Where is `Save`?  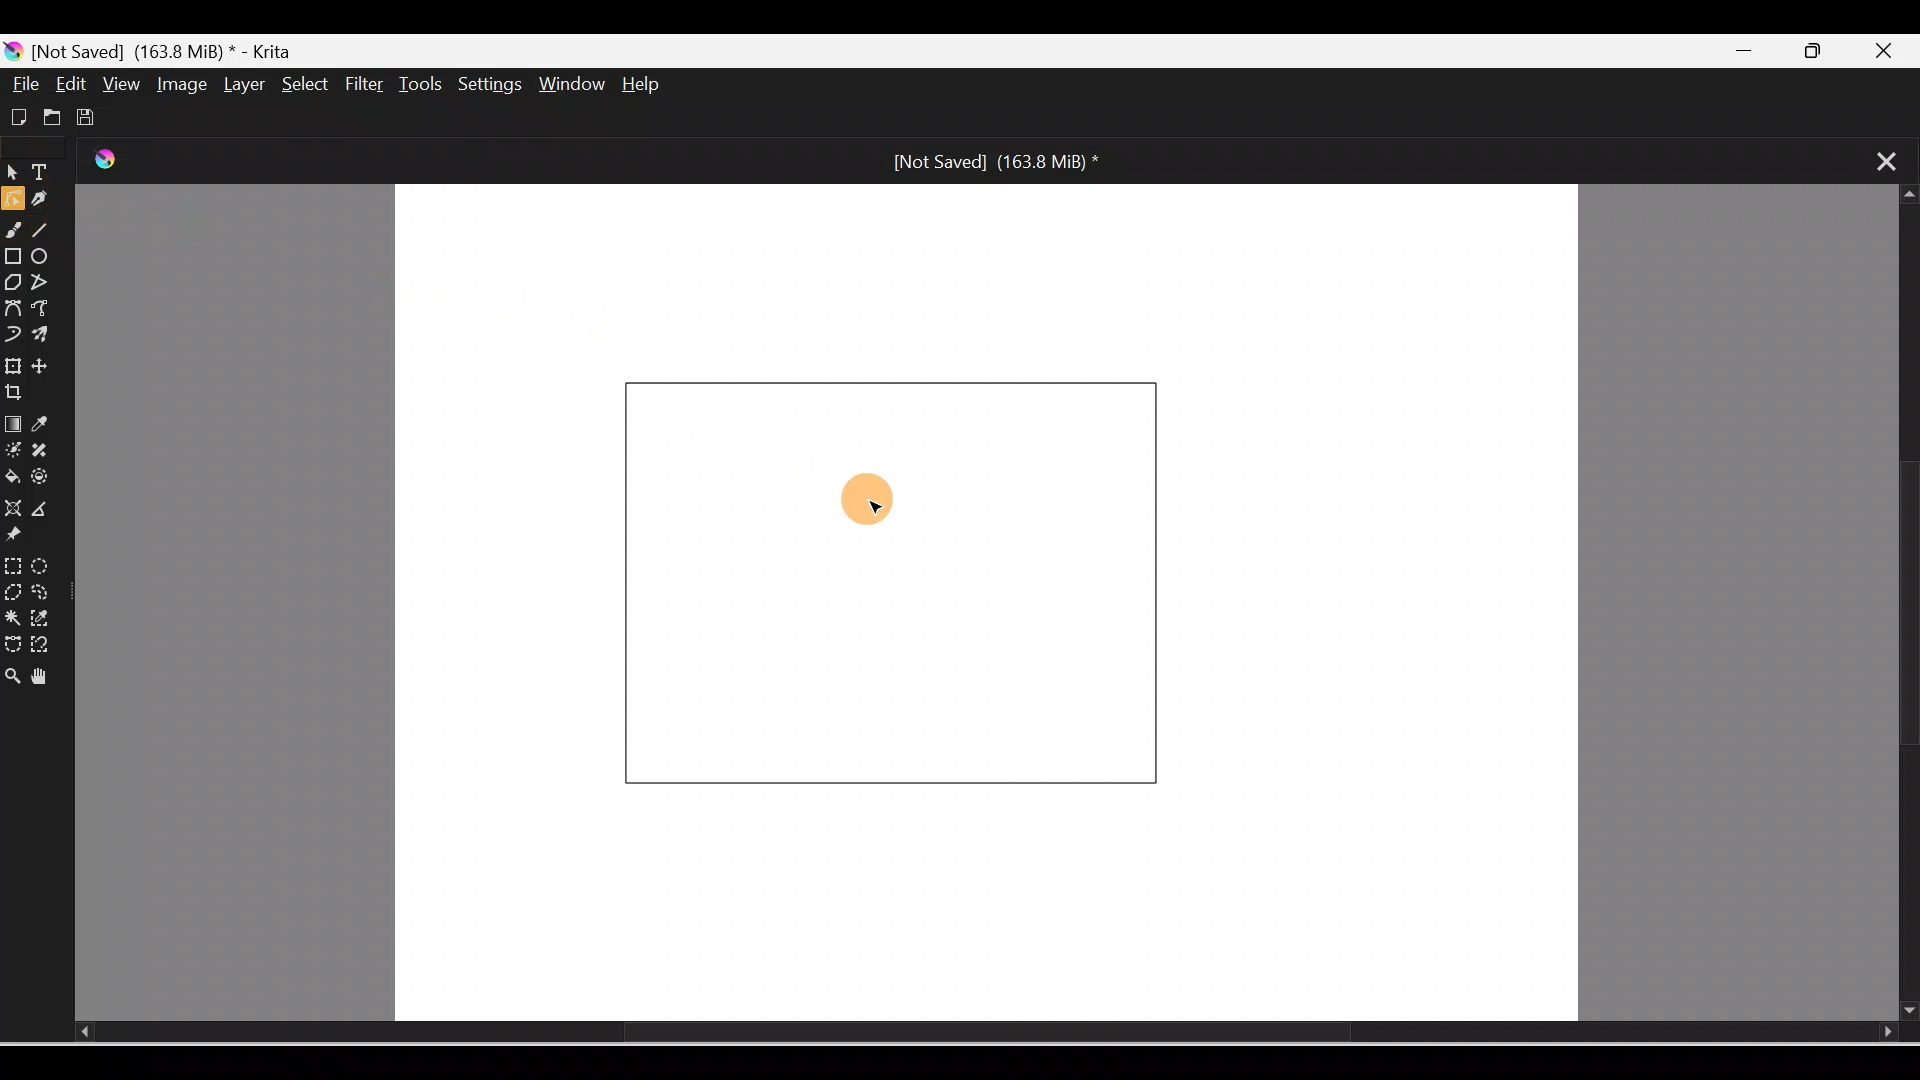 Save is located at coordinates (90, 114).